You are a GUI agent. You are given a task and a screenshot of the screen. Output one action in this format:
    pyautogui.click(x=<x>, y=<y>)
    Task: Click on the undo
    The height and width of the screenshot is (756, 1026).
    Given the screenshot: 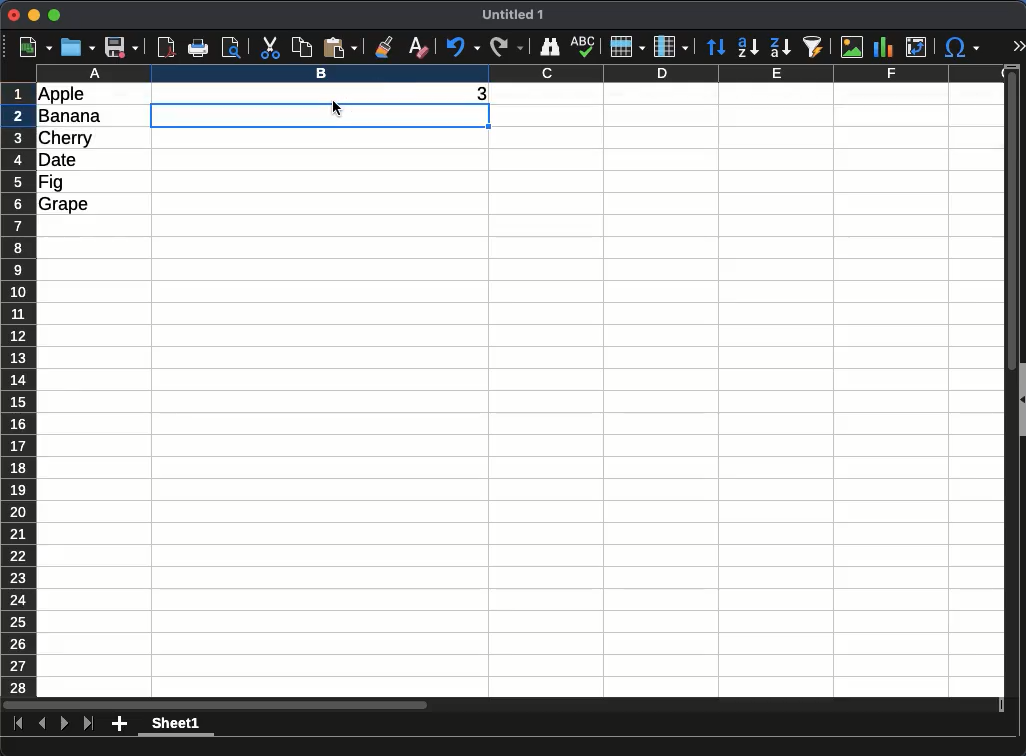 What is the action you would take?
    pyautogui.click(x=463, y=47)
    